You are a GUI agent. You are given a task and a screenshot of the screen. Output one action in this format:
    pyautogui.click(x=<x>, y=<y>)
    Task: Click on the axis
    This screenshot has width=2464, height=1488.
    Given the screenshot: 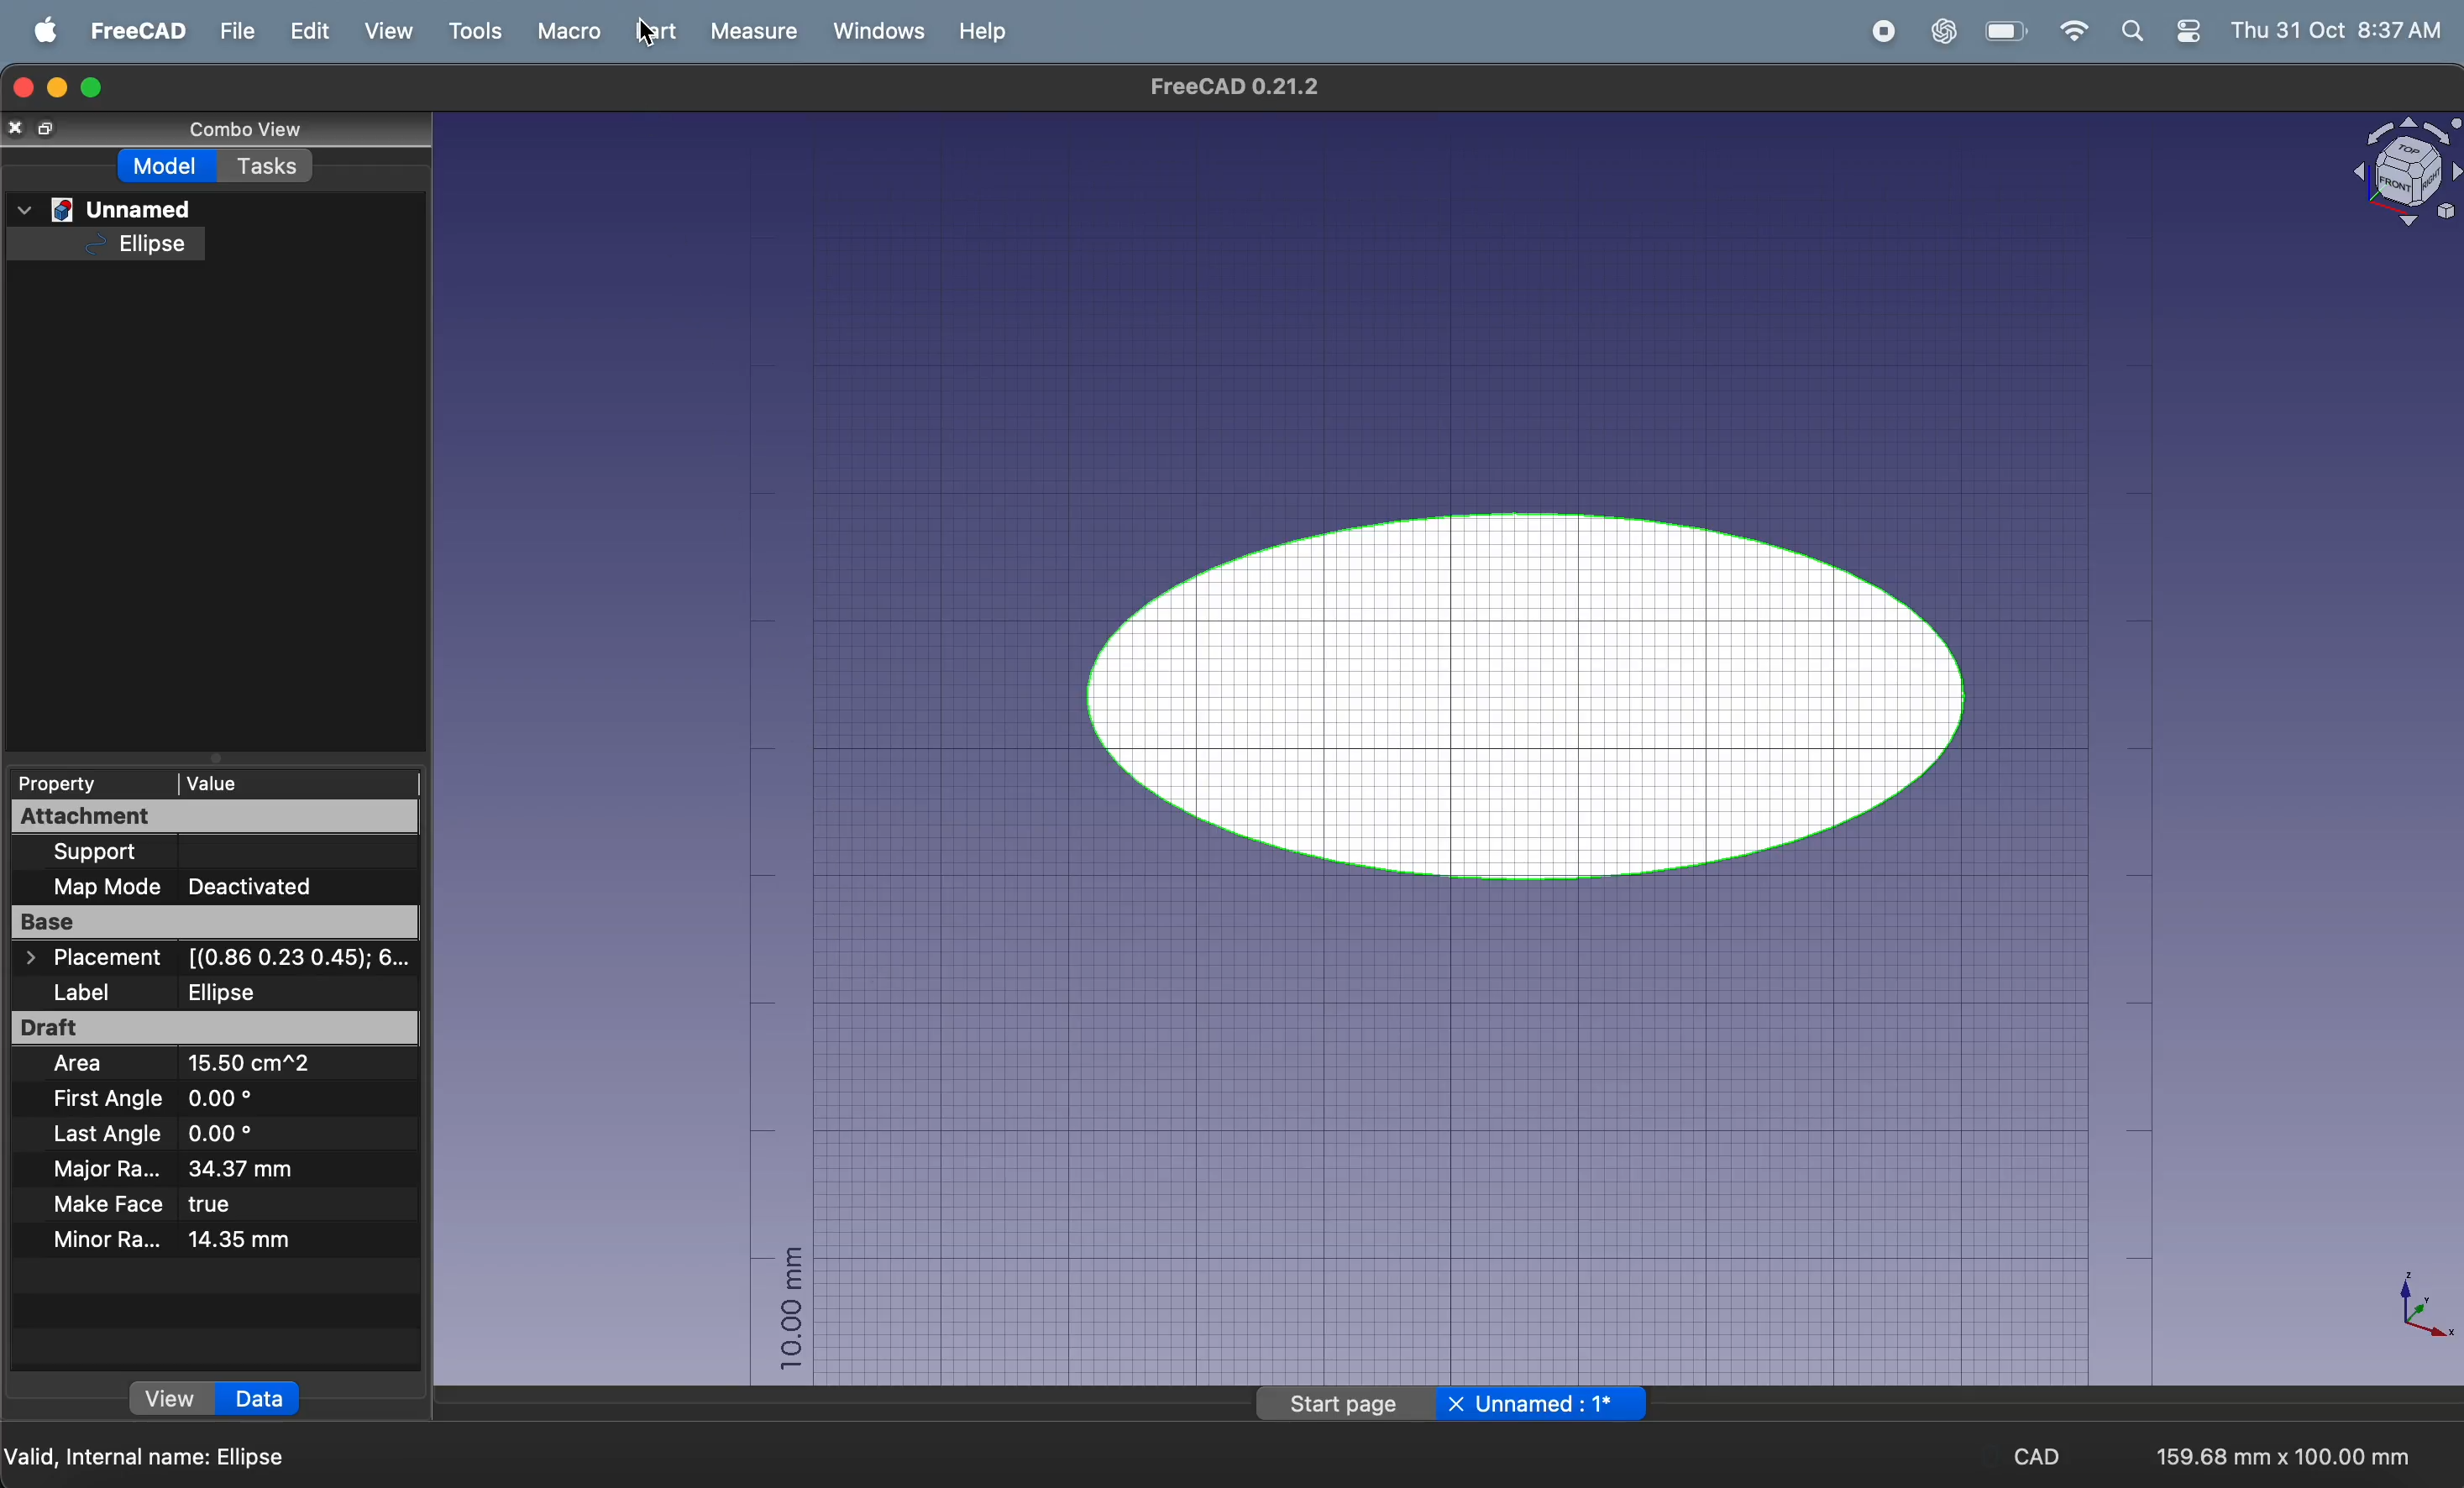 What is the action you would take?
    pyautogui.click(x=2408, y=1308)
    